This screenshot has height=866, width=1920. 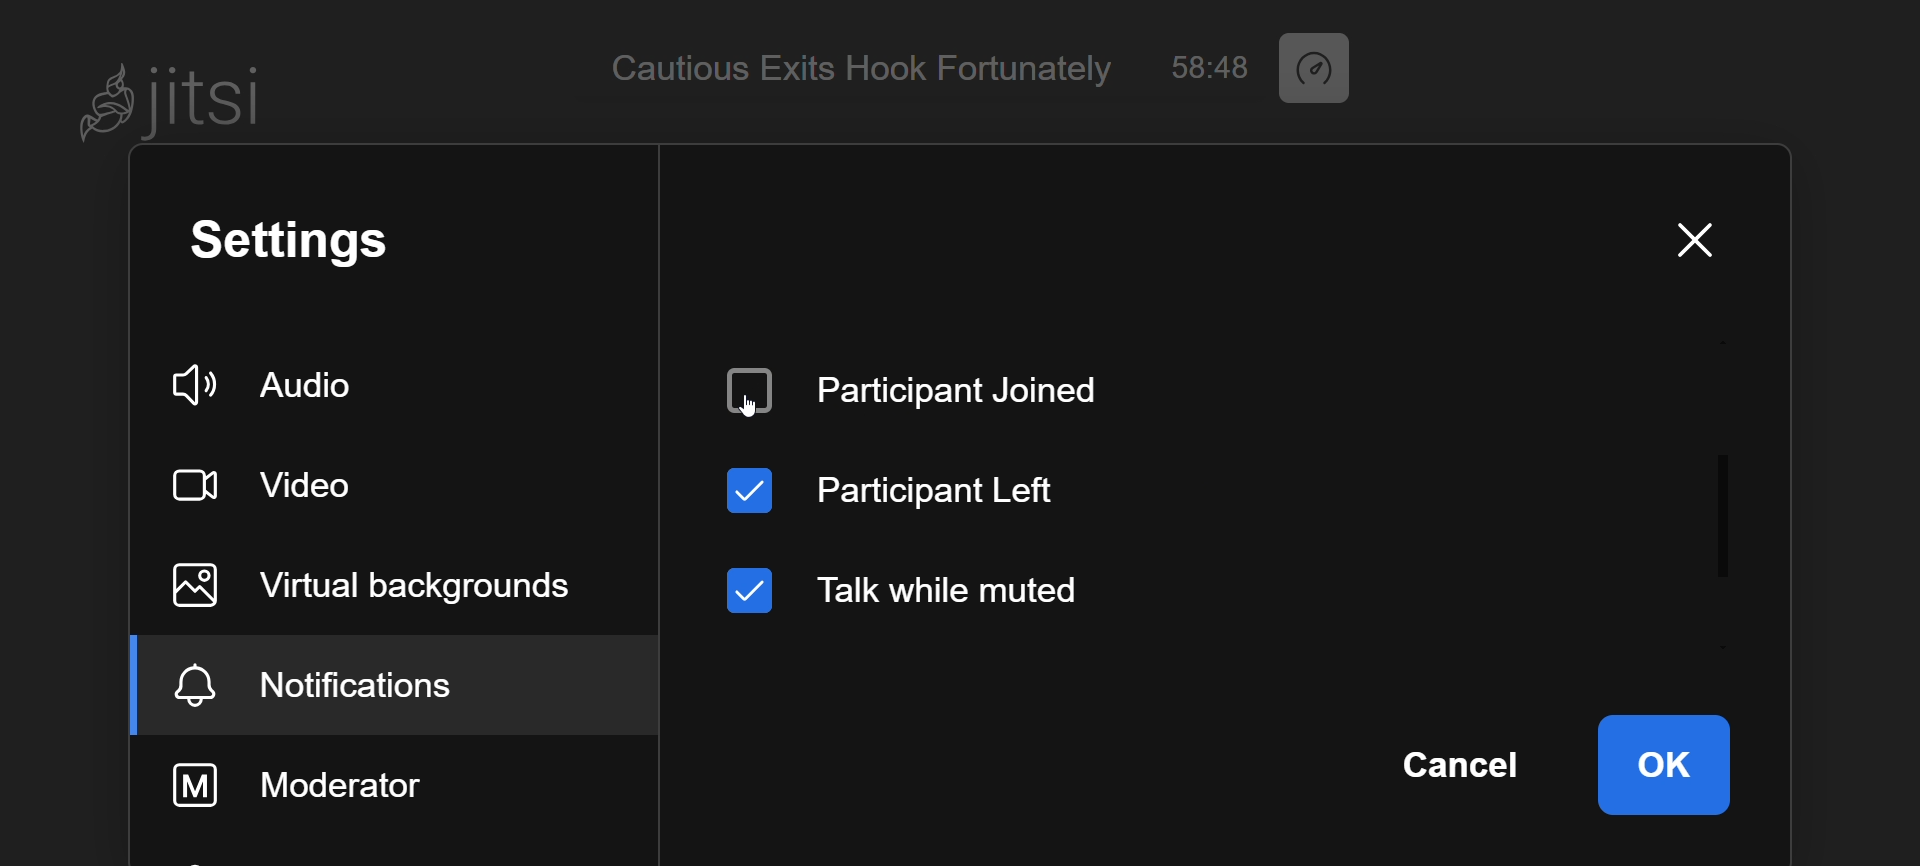 I want to click on close window, so click(x=1690, y=242).